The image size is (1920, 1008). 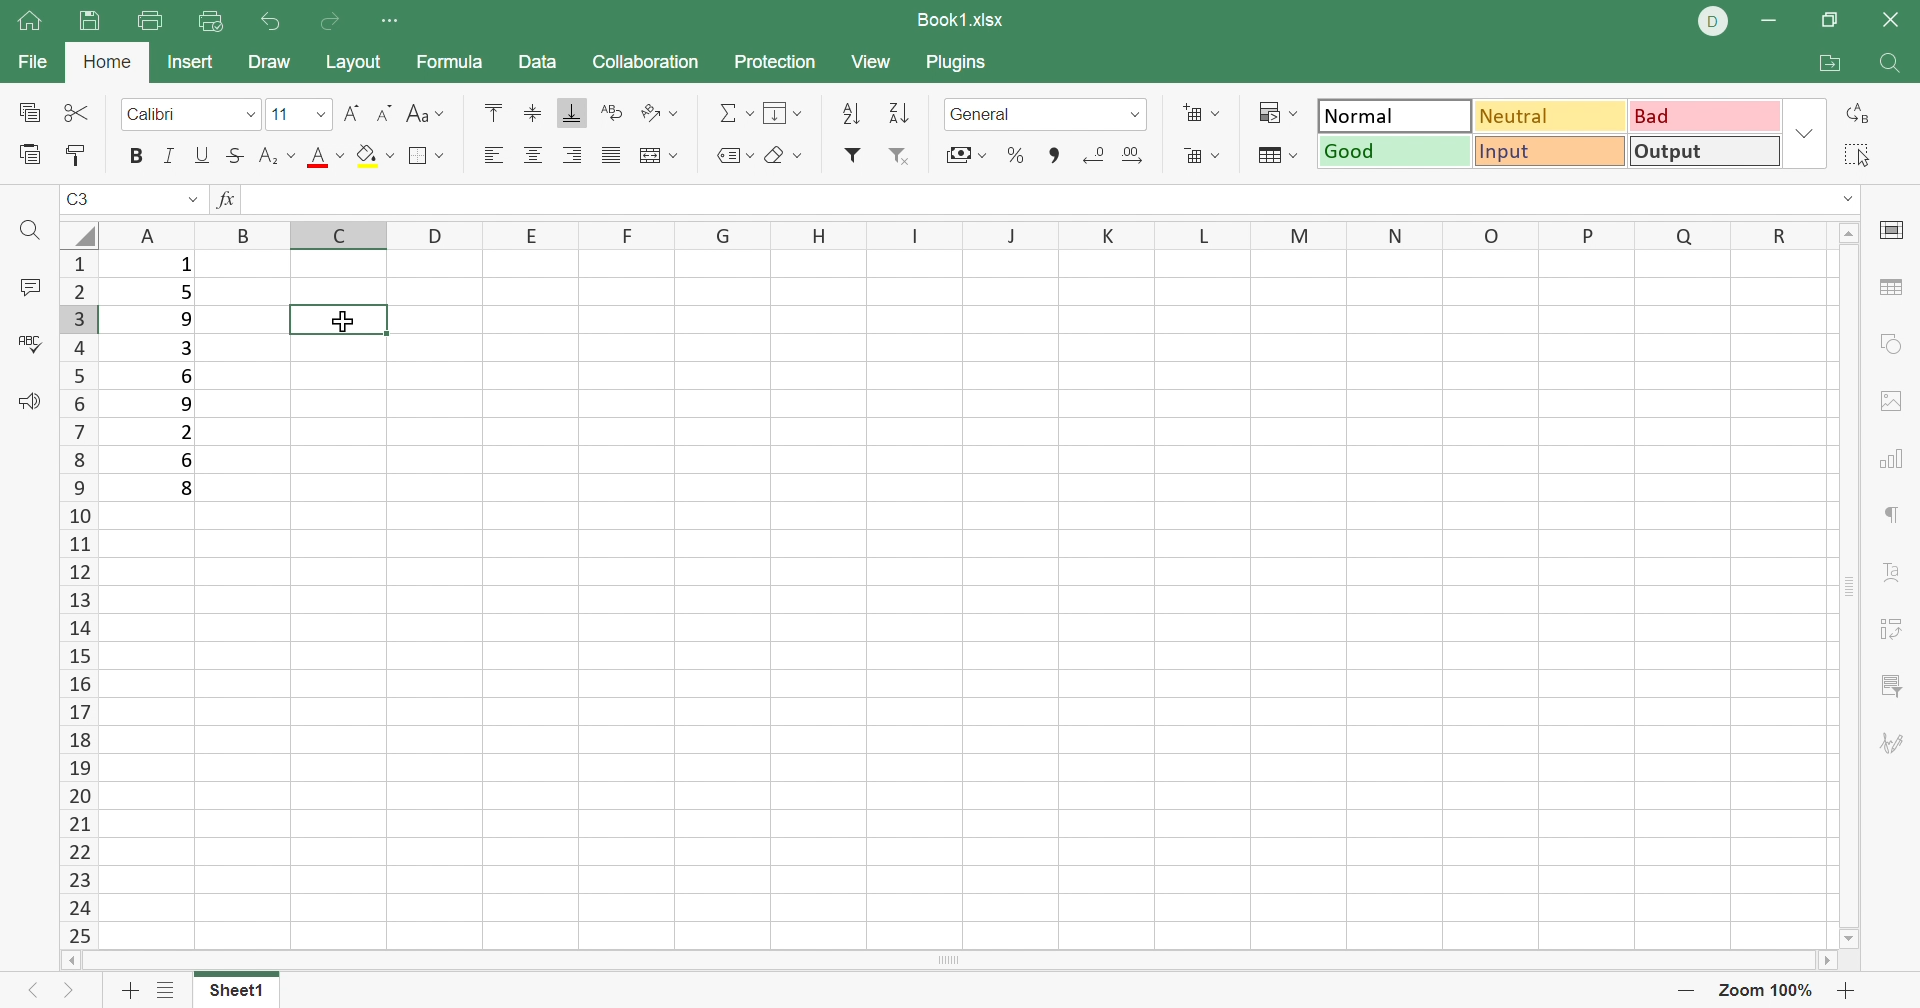 I want to click on Decrement font size, so click(x=384, y=111).